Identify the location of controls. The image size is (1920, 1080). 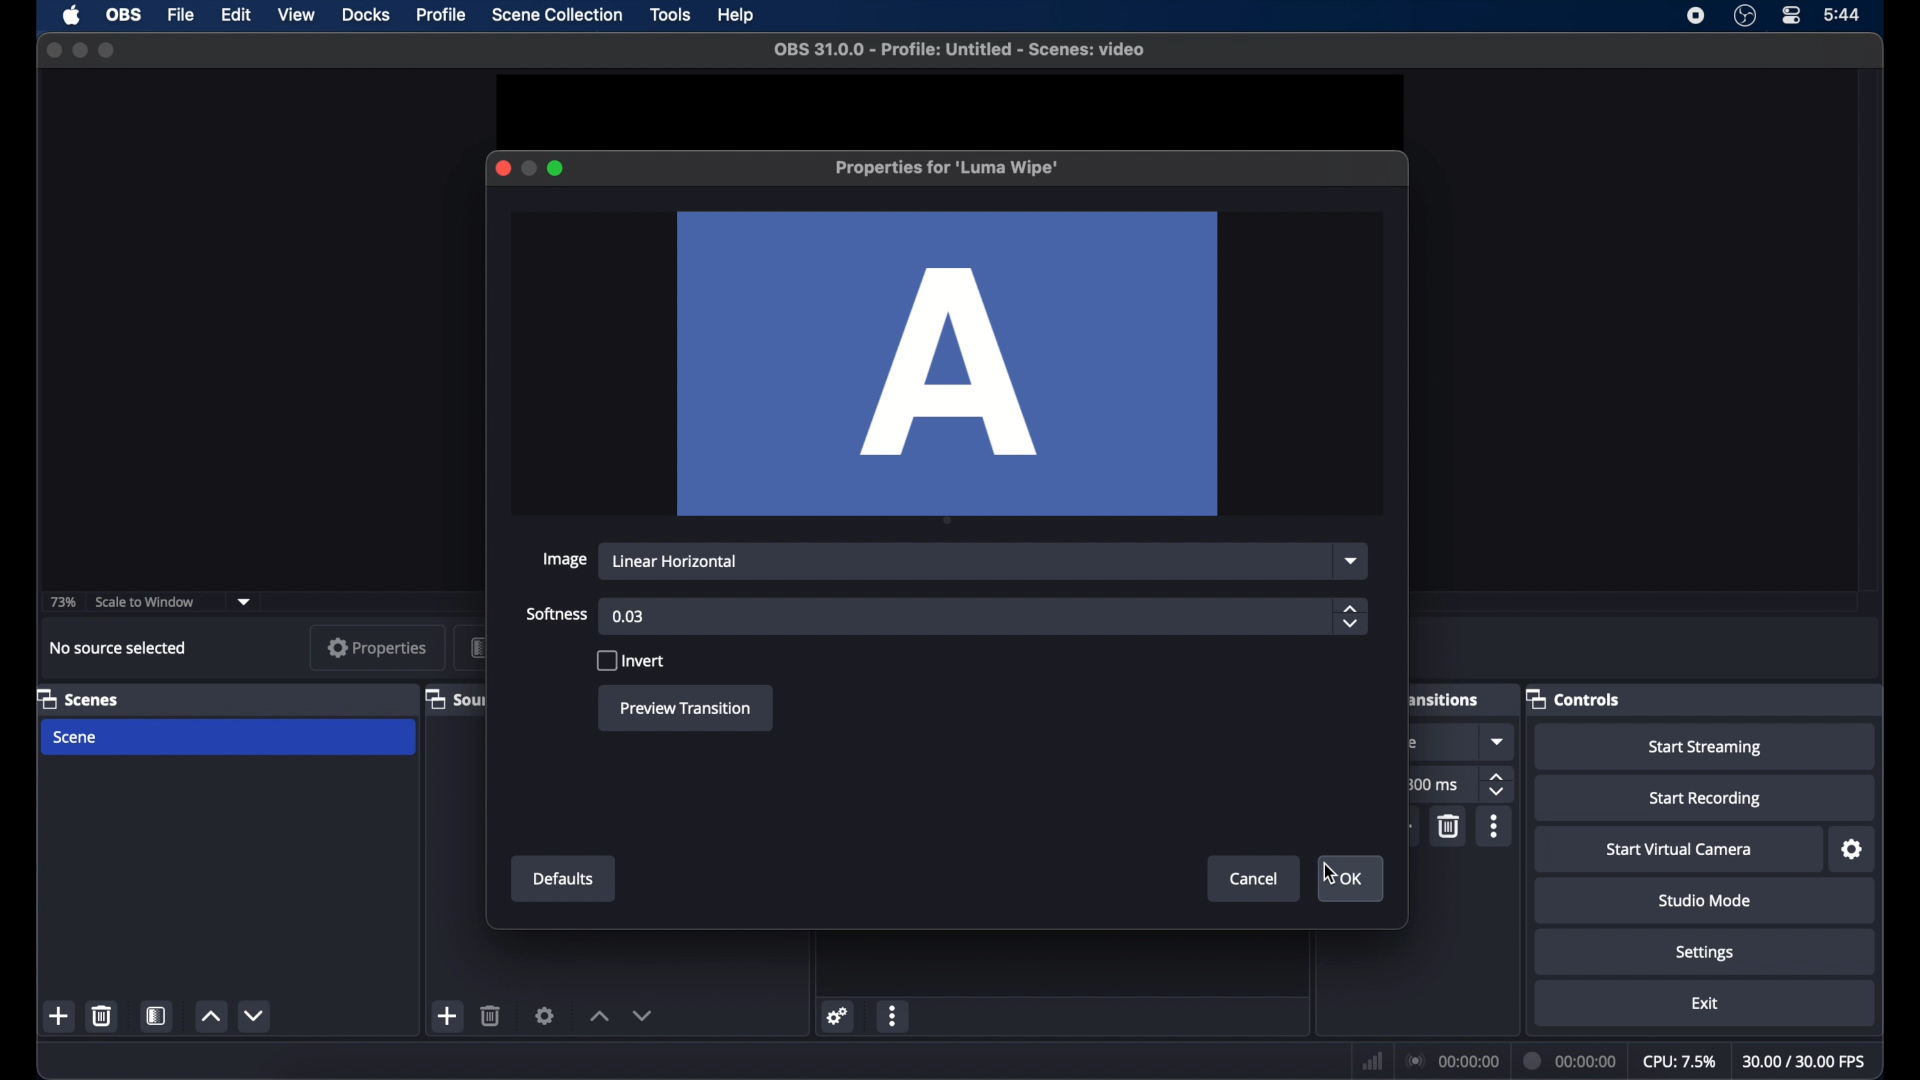
(1574, 698).